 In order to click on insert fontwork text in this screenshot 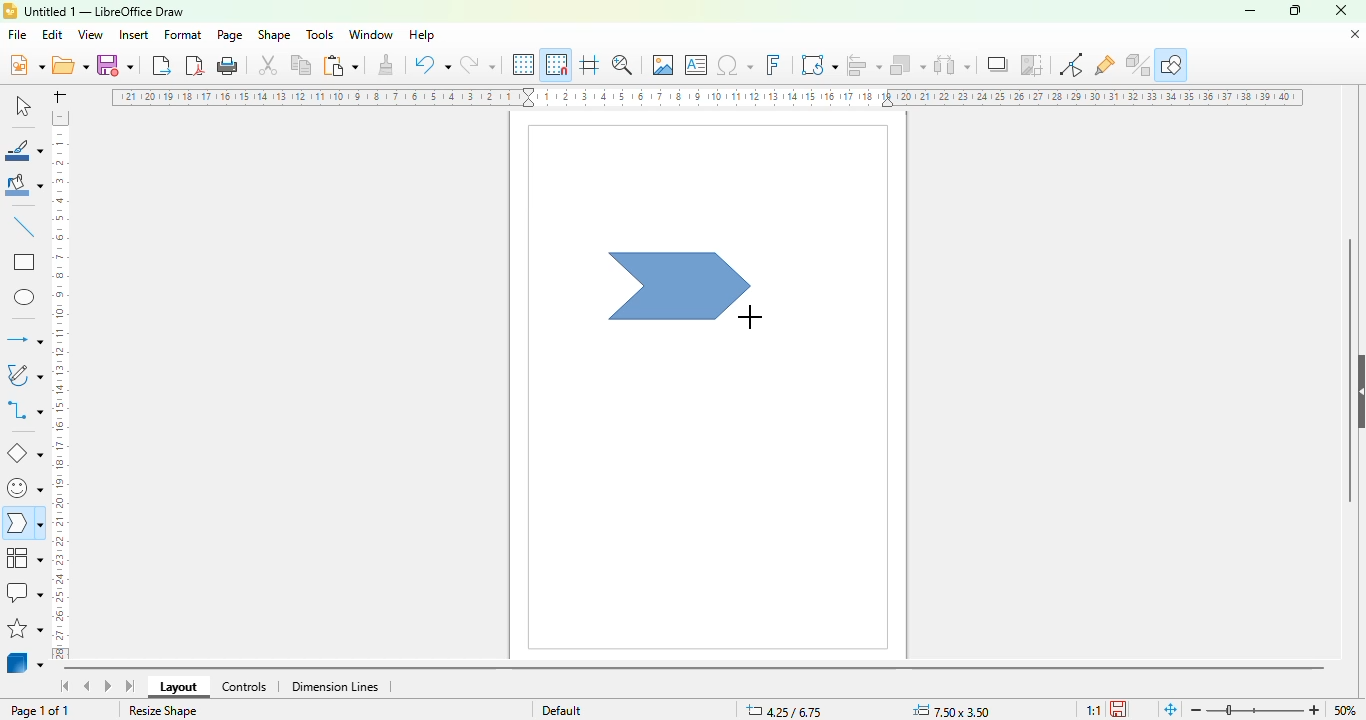, I will do `click(773, 64)`.